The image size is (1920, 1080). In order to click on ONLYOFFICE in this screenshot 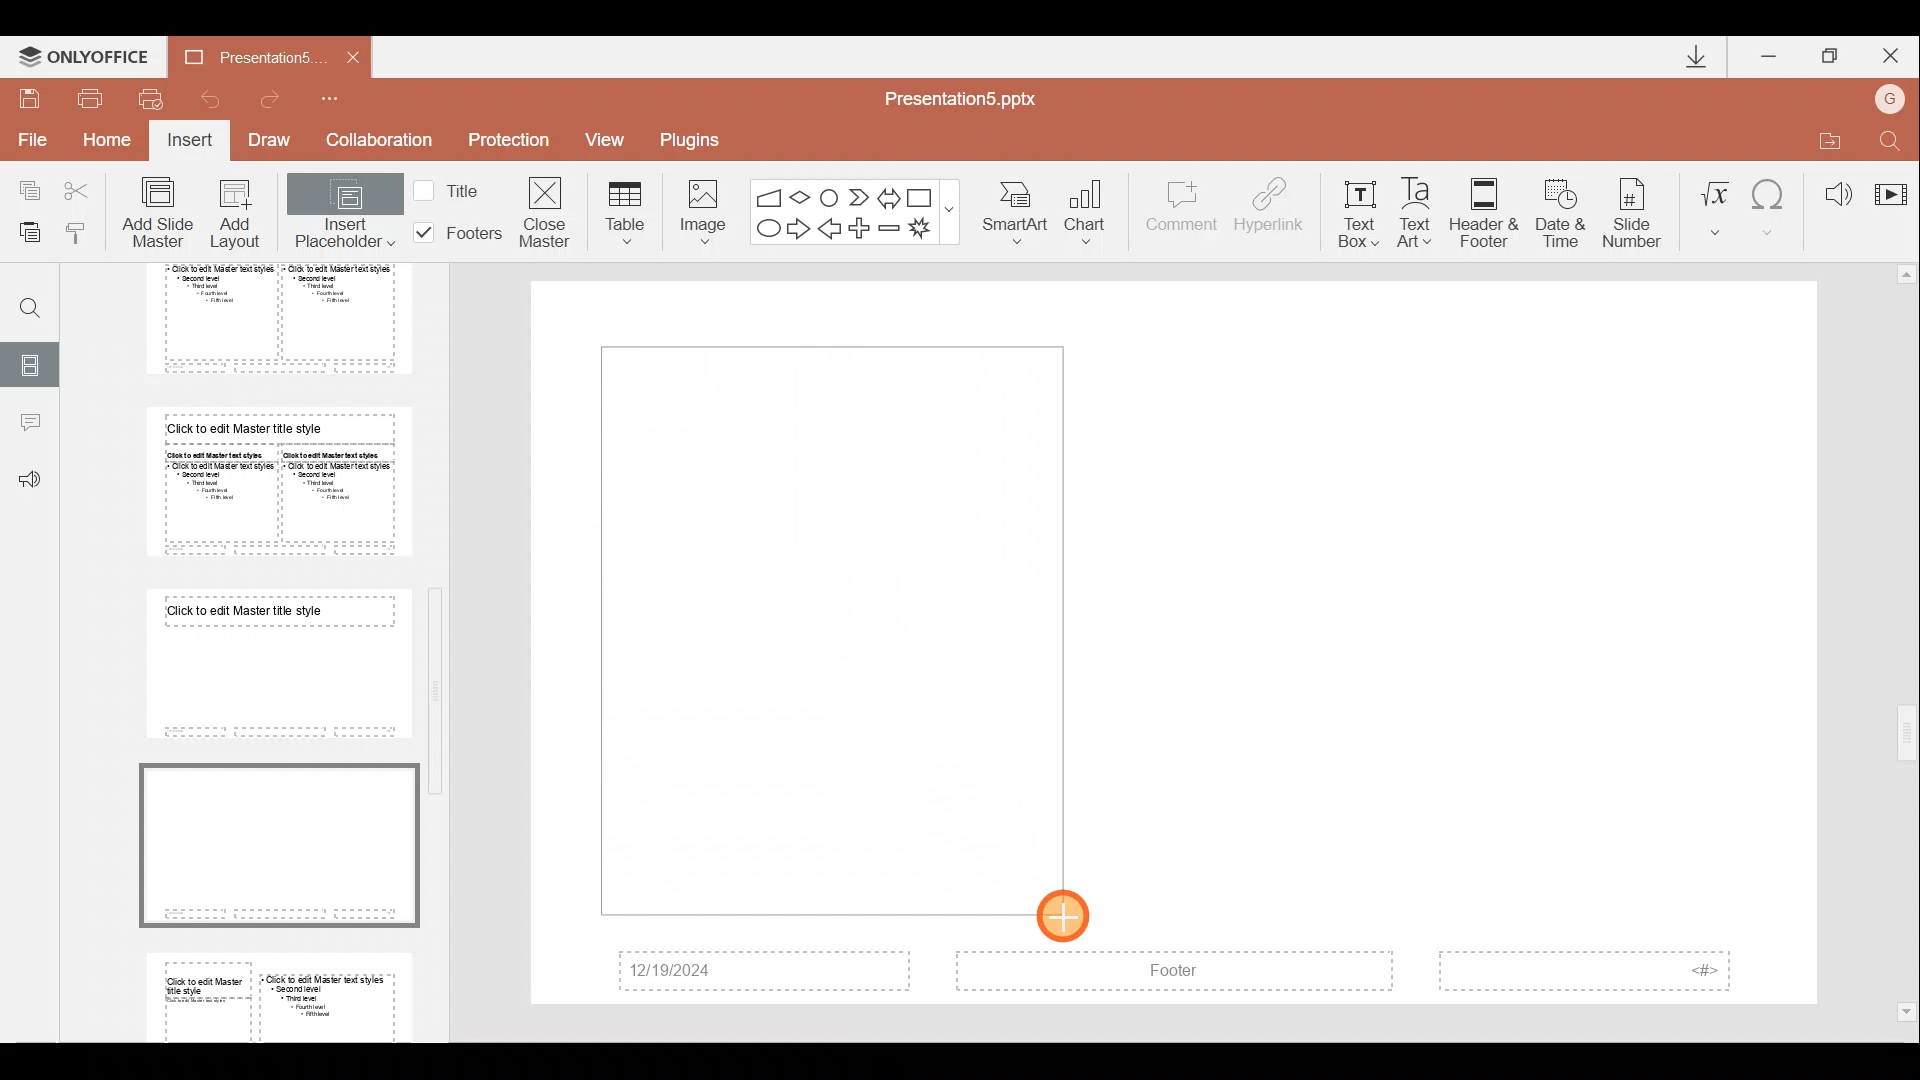, I will do `click(83, 52)`.